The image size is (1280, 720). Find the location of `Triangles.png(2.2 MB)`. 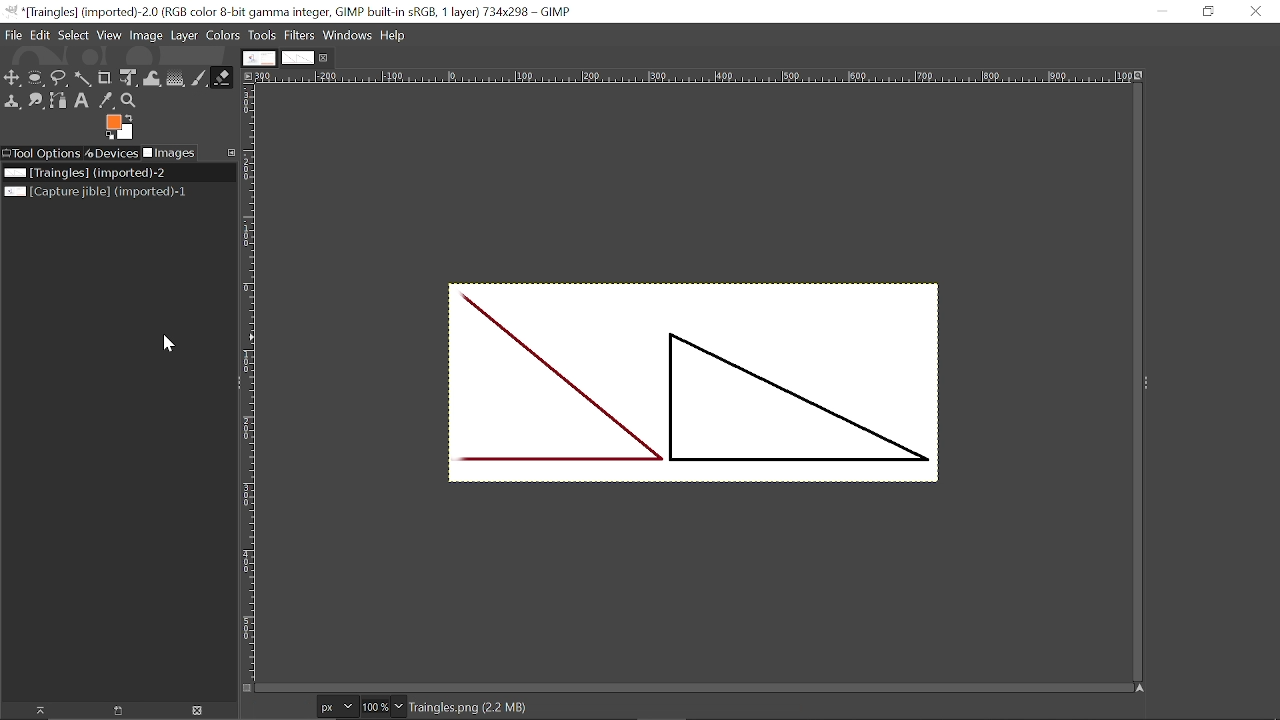

Triangles.png(2.2 MB) is located at coordinates (471, 708).